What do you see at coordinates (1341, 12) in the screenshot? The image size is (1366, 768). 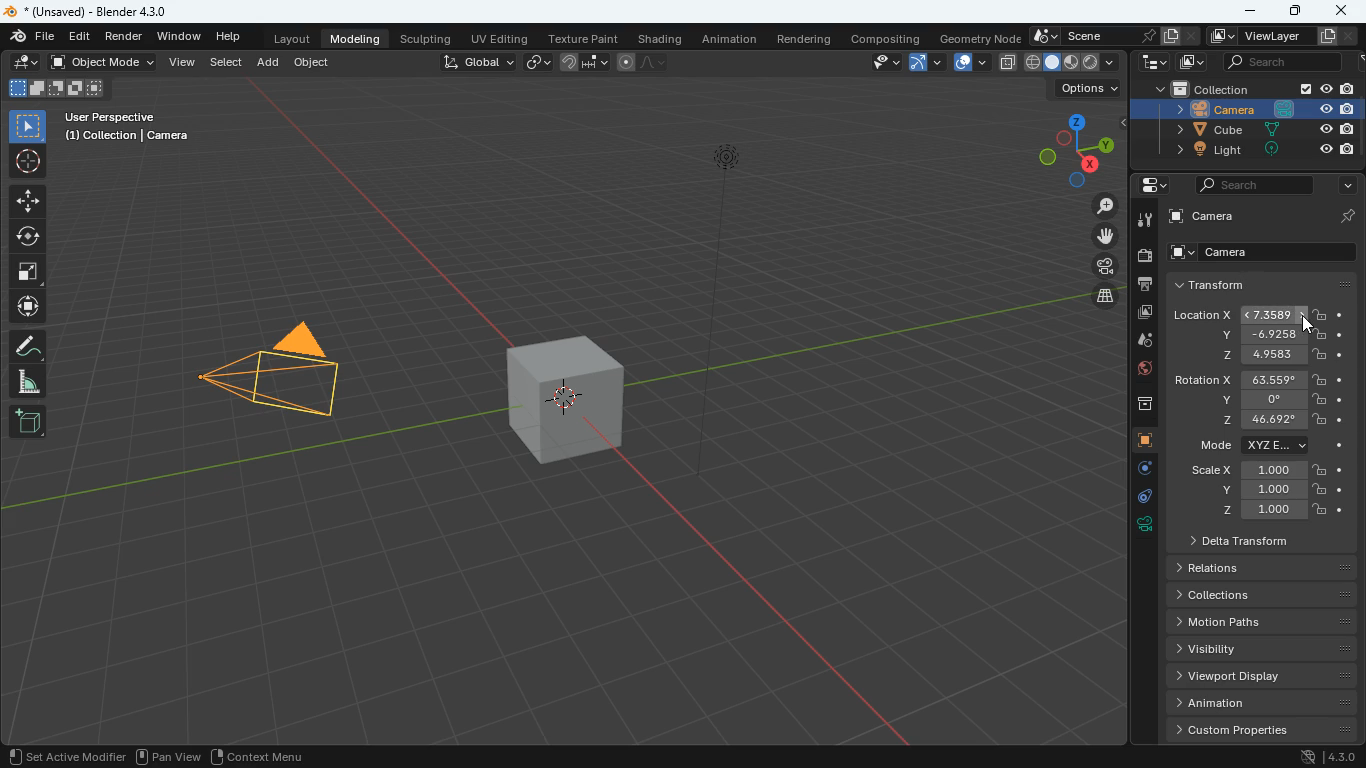 I see `close` at bounding box center [1341, 12].